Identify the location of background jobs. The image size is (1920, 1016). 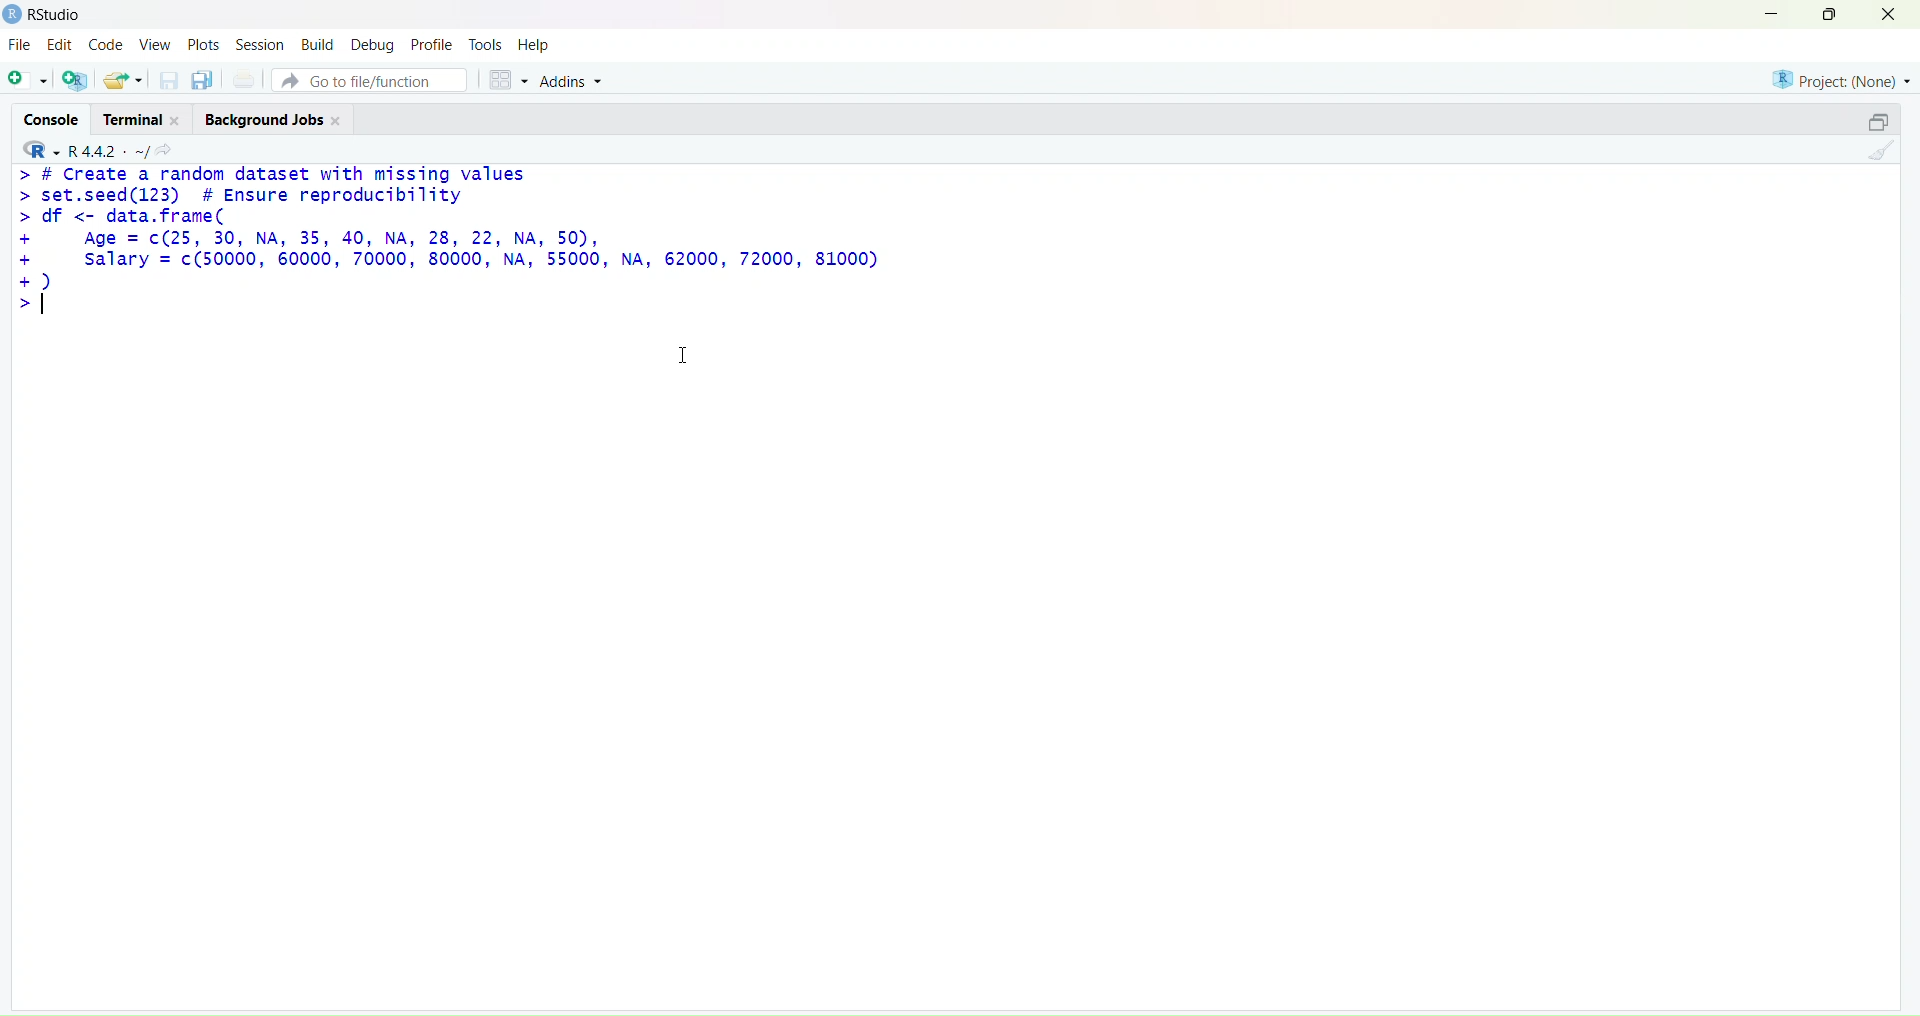
(278, 120).